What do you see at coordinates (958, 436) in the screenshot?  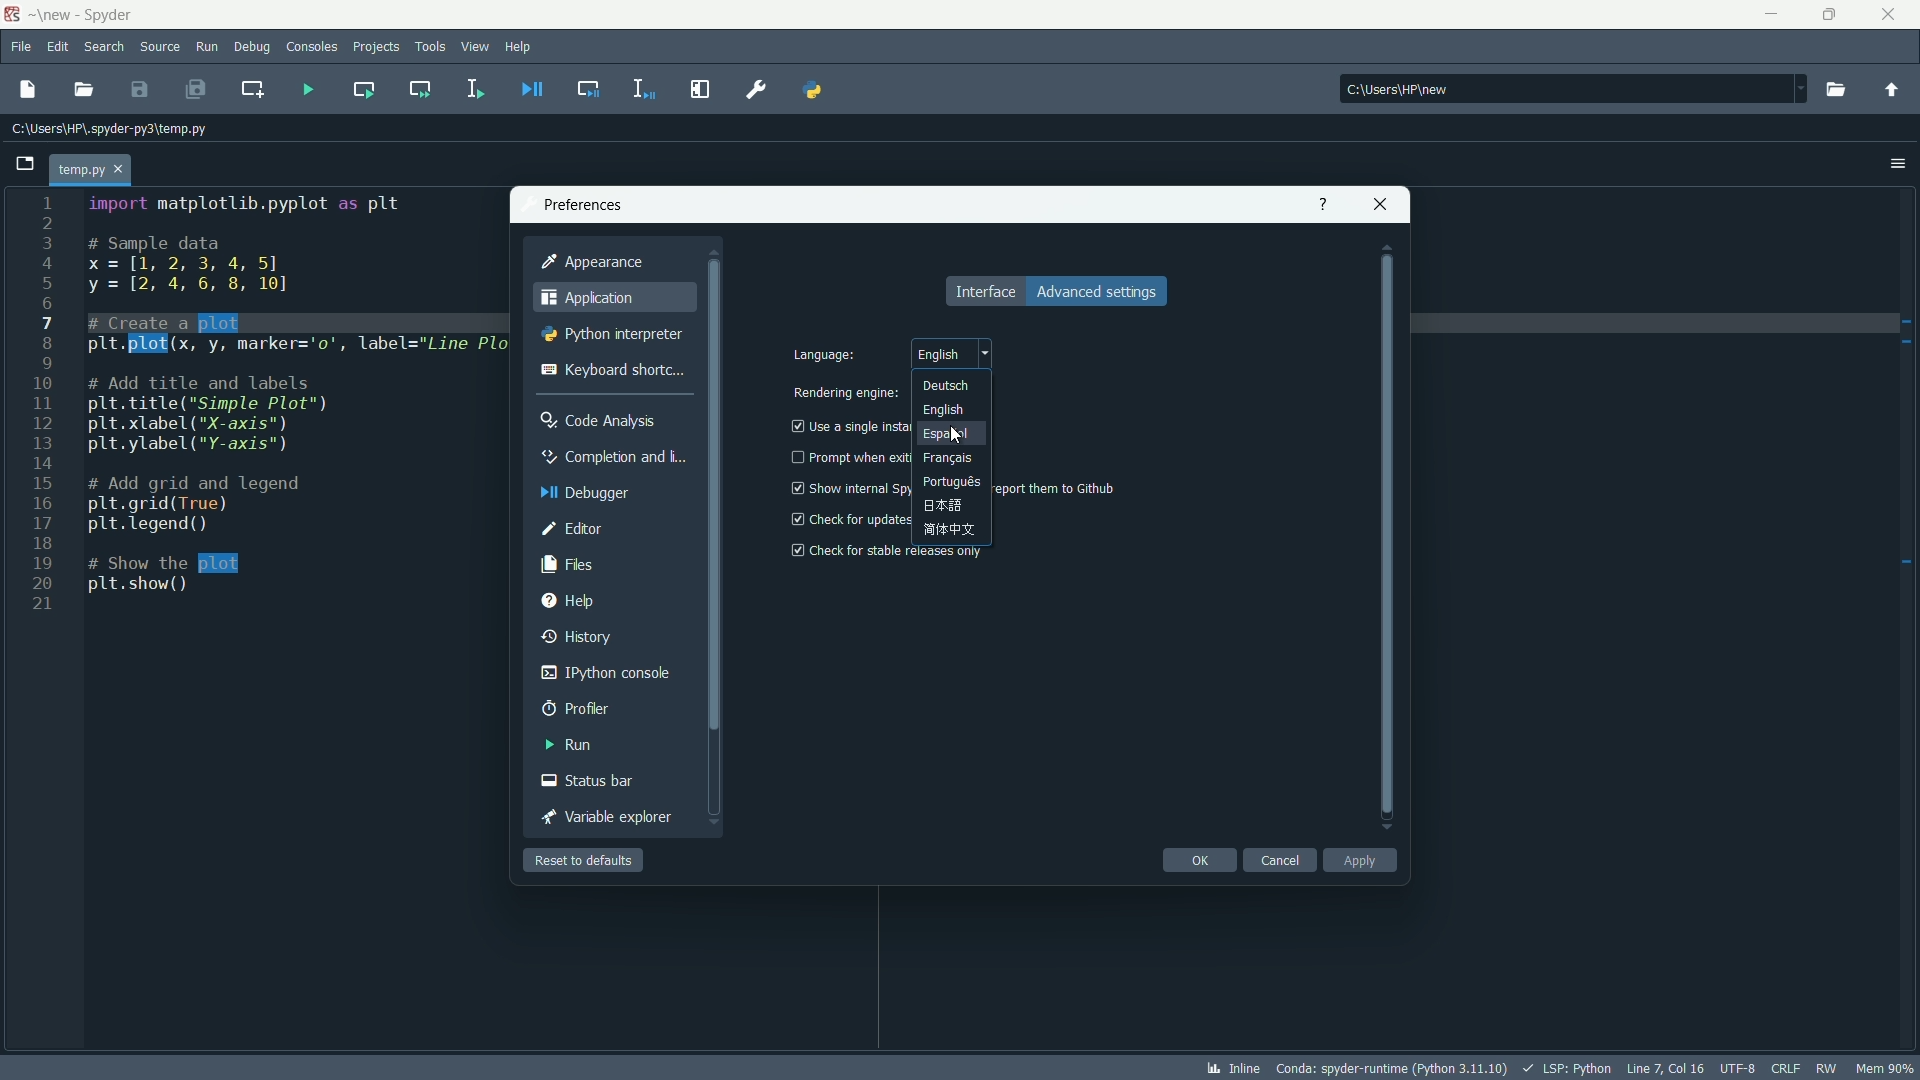 I see `cursor` at bounding box center [958, 436].